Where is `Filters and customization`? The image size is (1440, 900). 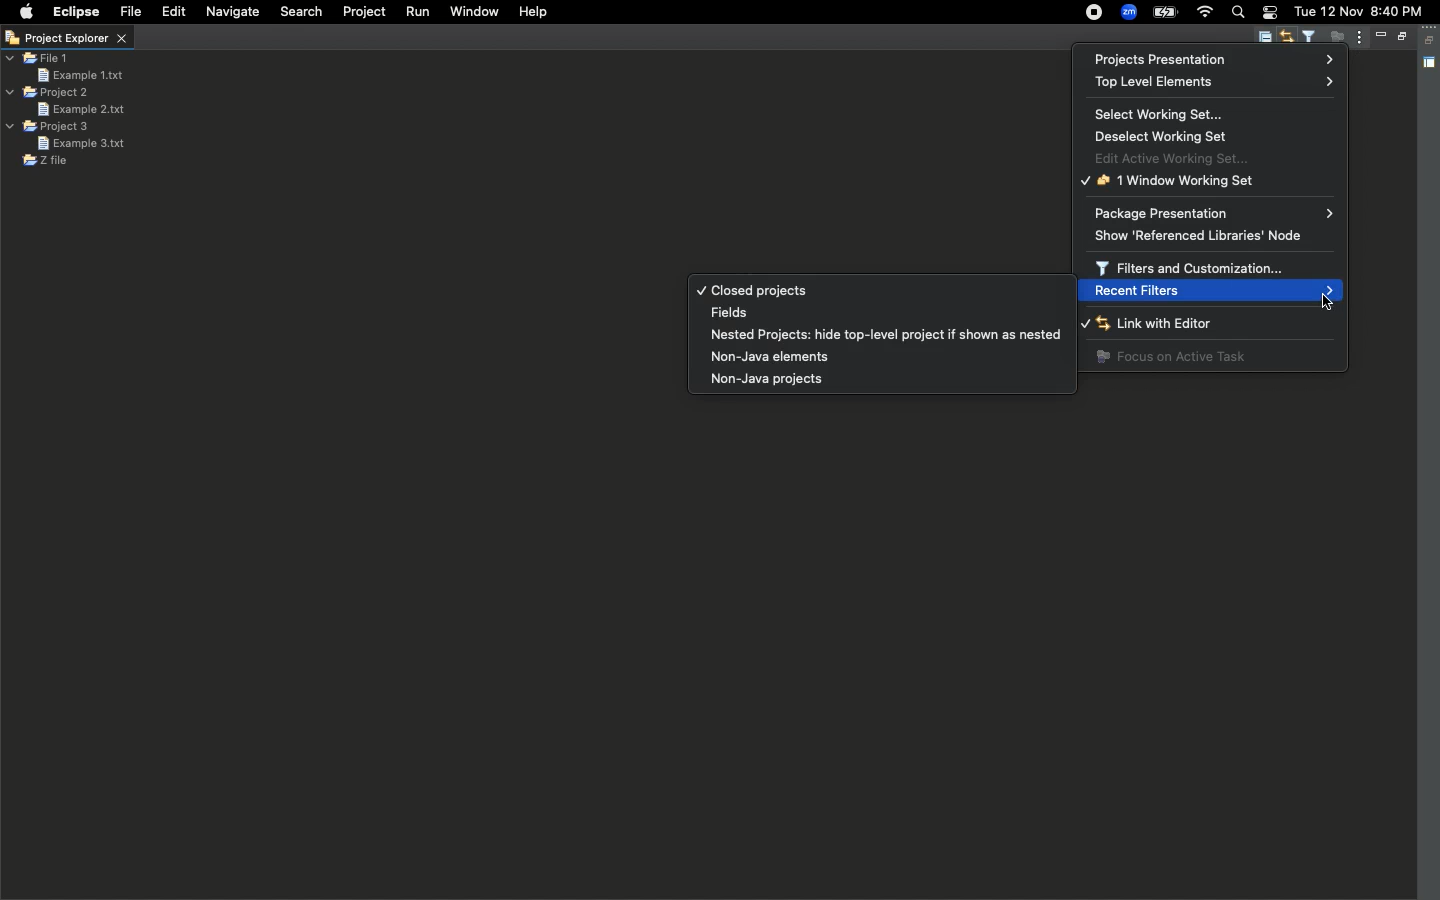 Filters and customization is located at coordinates (1197, 267).